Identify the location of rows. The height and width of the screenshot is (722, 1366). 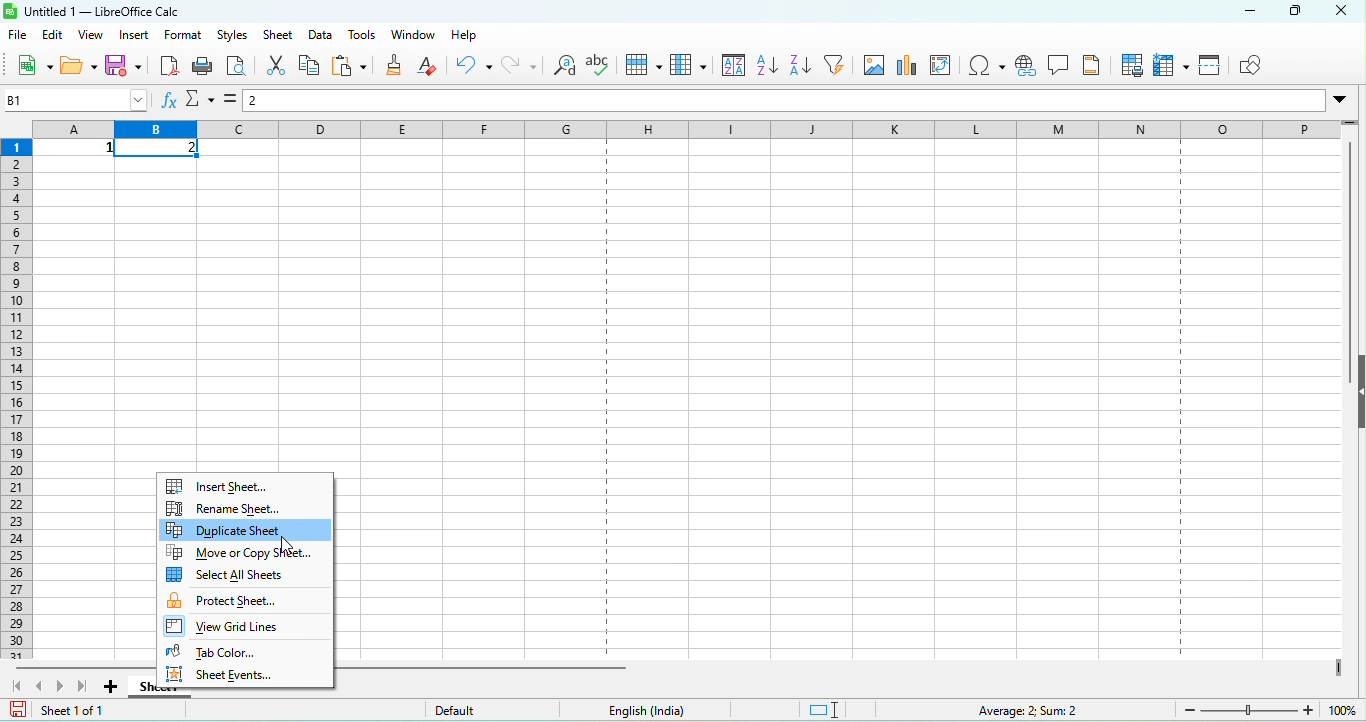
(18, 397).